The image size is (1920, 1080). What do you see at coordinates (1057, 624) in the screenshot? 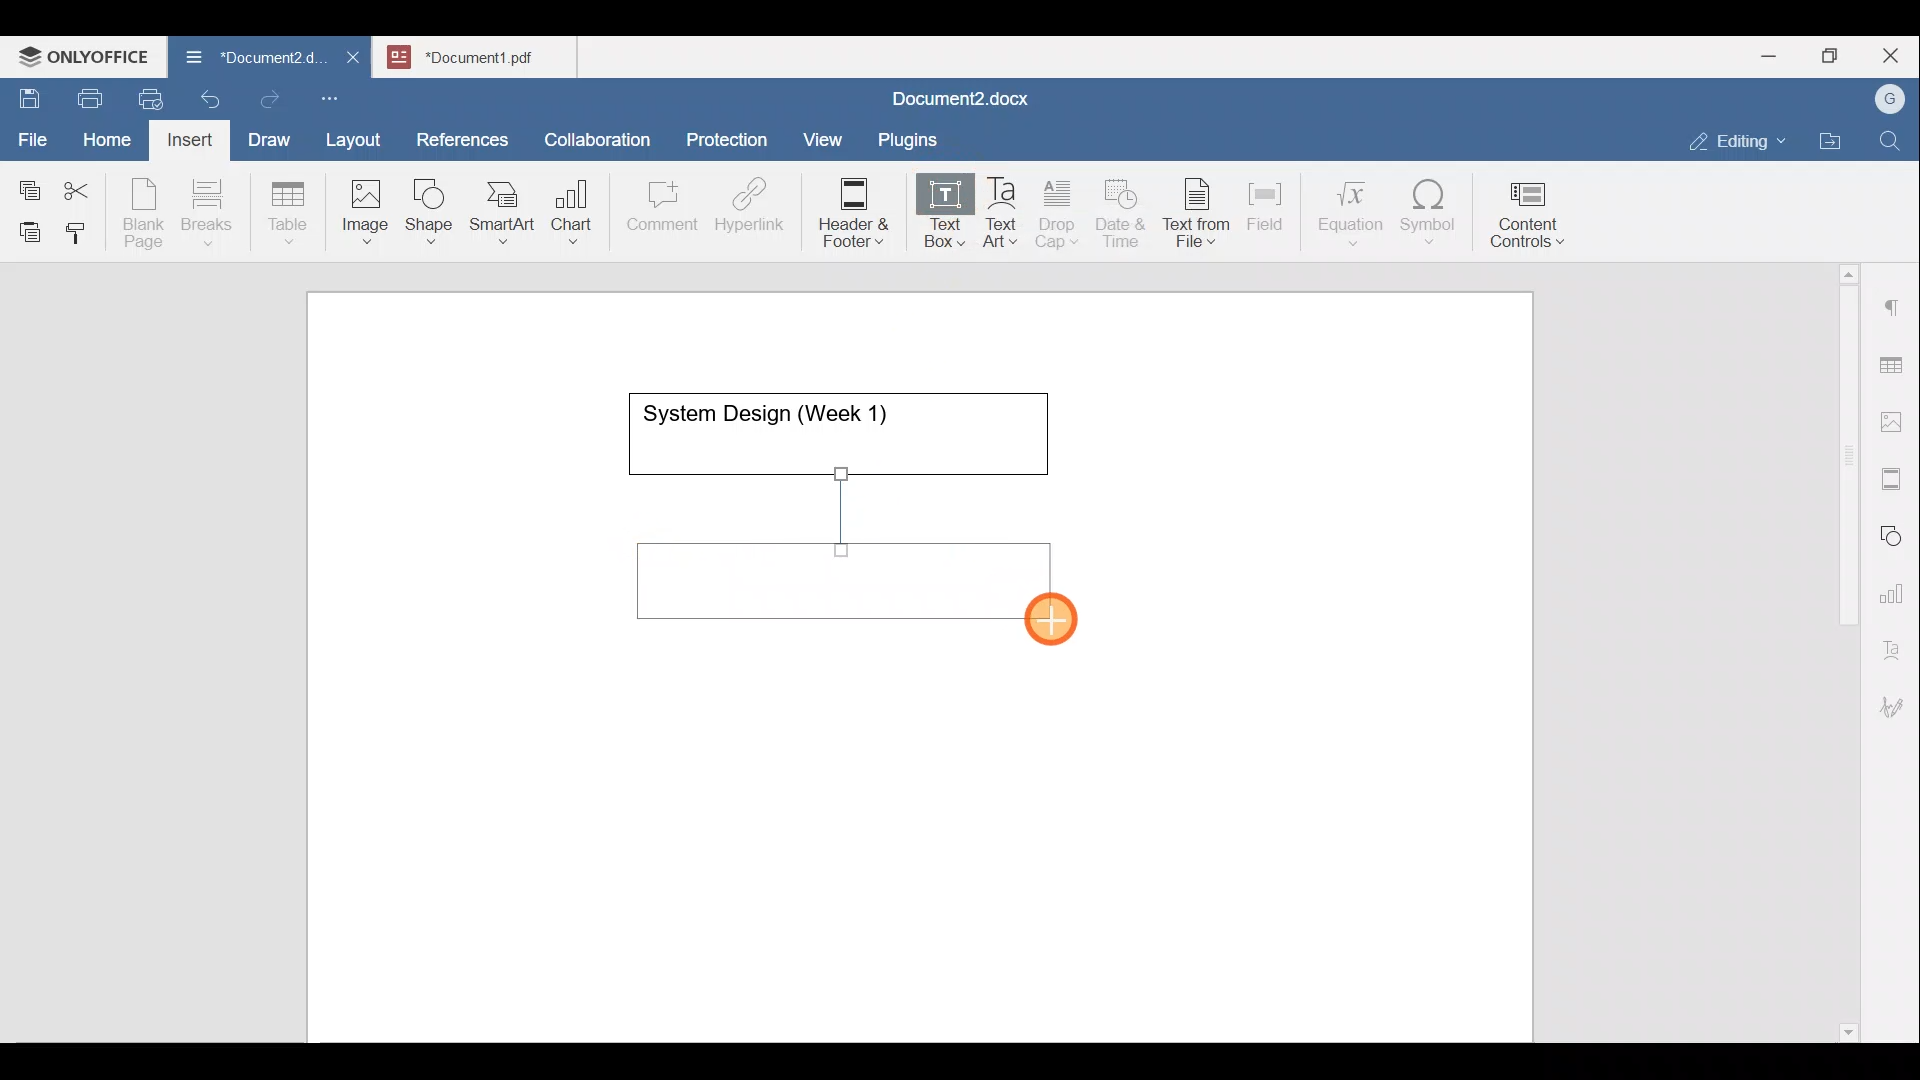
I see `Cursor` at bounding box center [1057, 624].